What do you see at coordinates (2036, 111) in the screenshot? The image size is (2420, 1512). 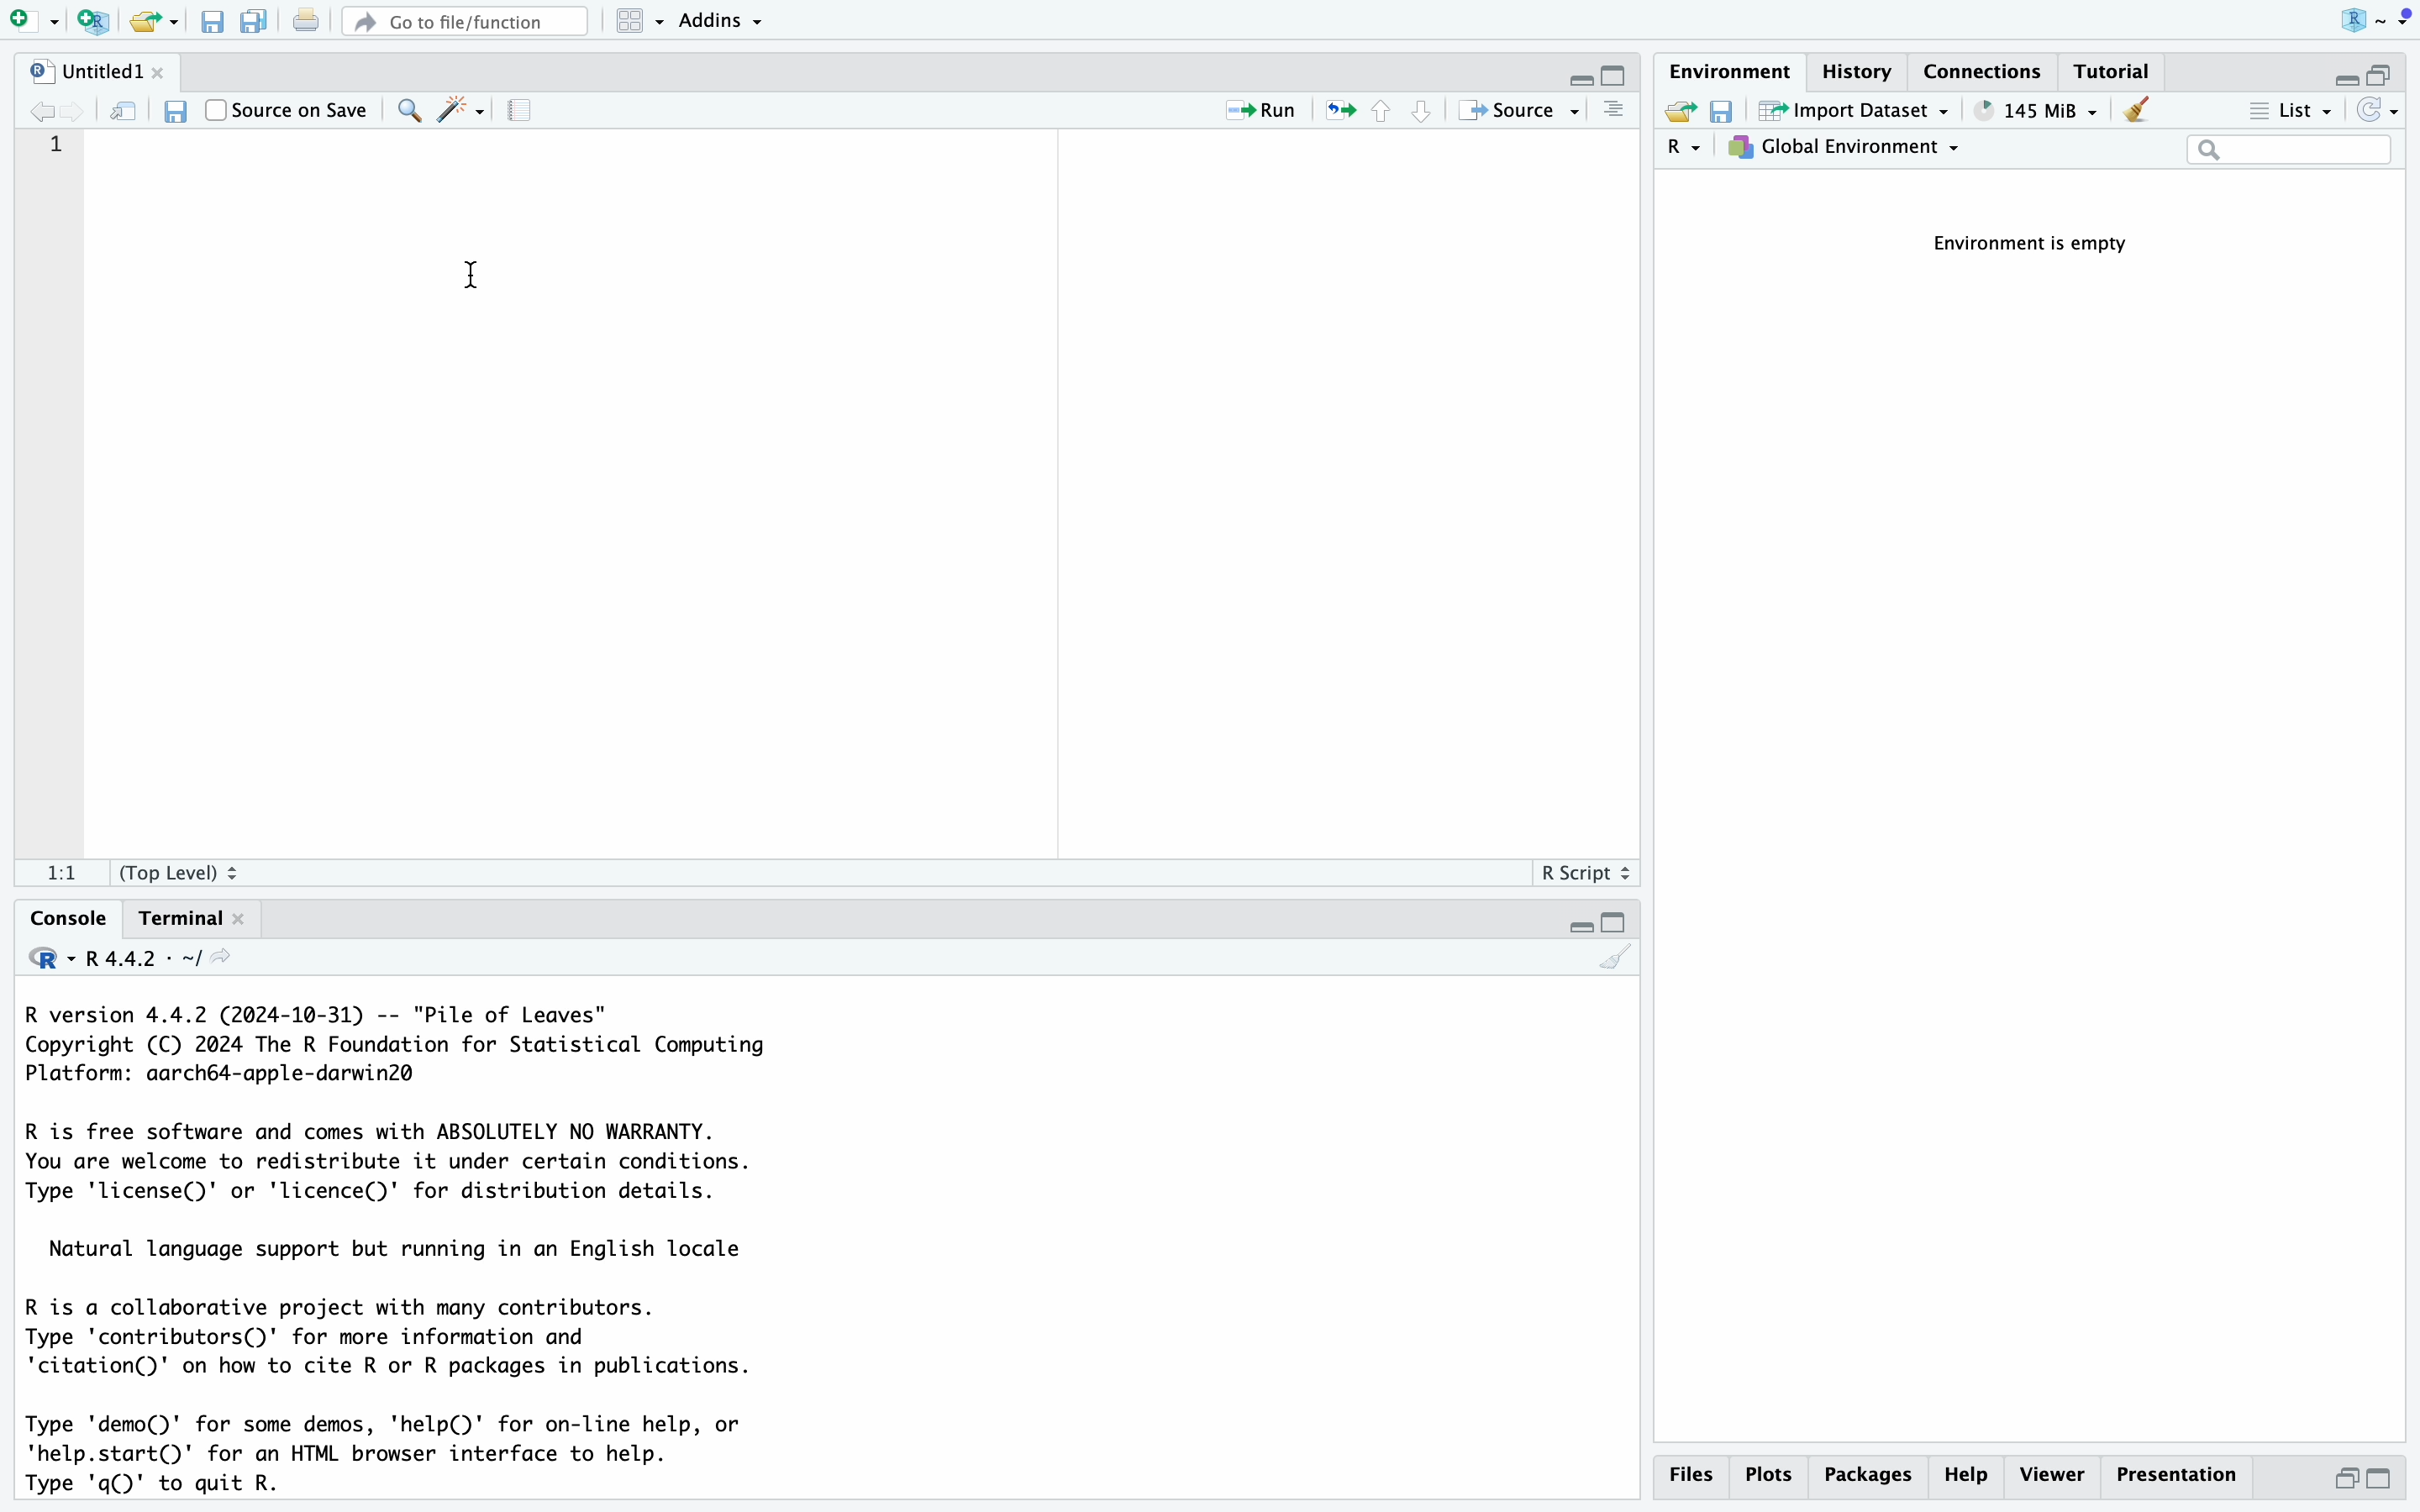 I see `148 MiB` at bounding box center [2036, 111].